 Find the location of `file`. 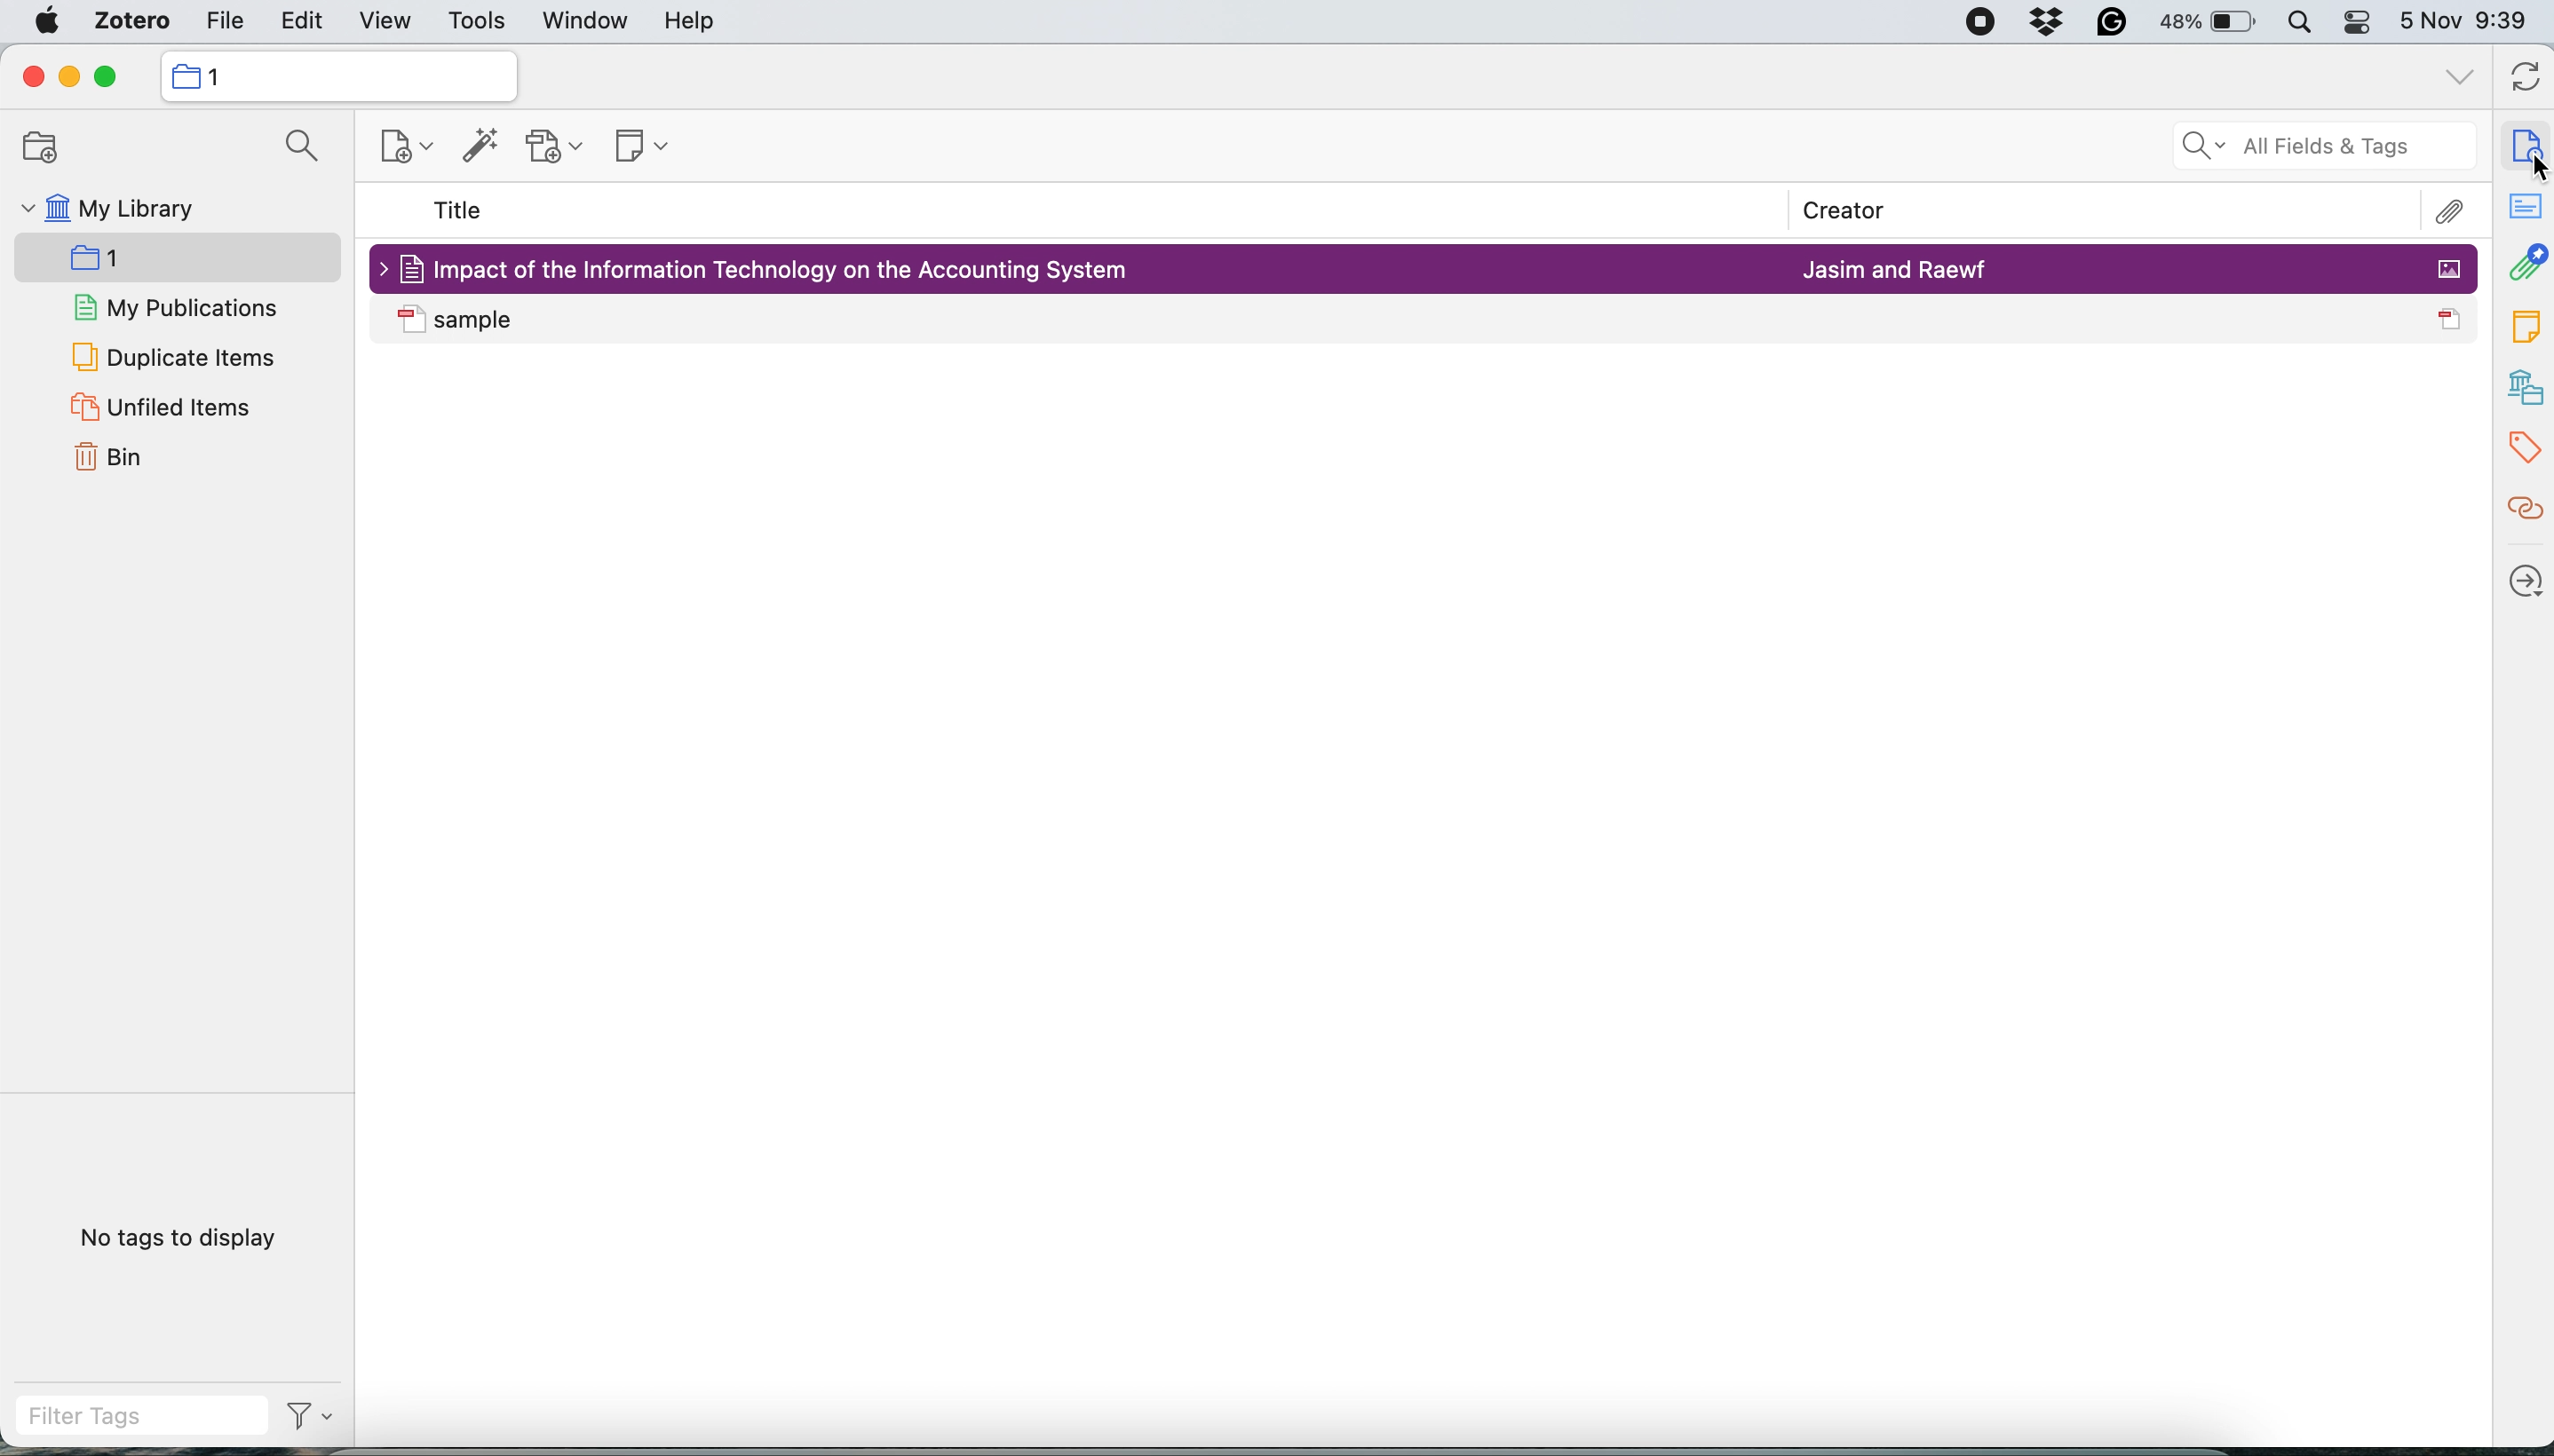

file is located at coordinates (226, 23).